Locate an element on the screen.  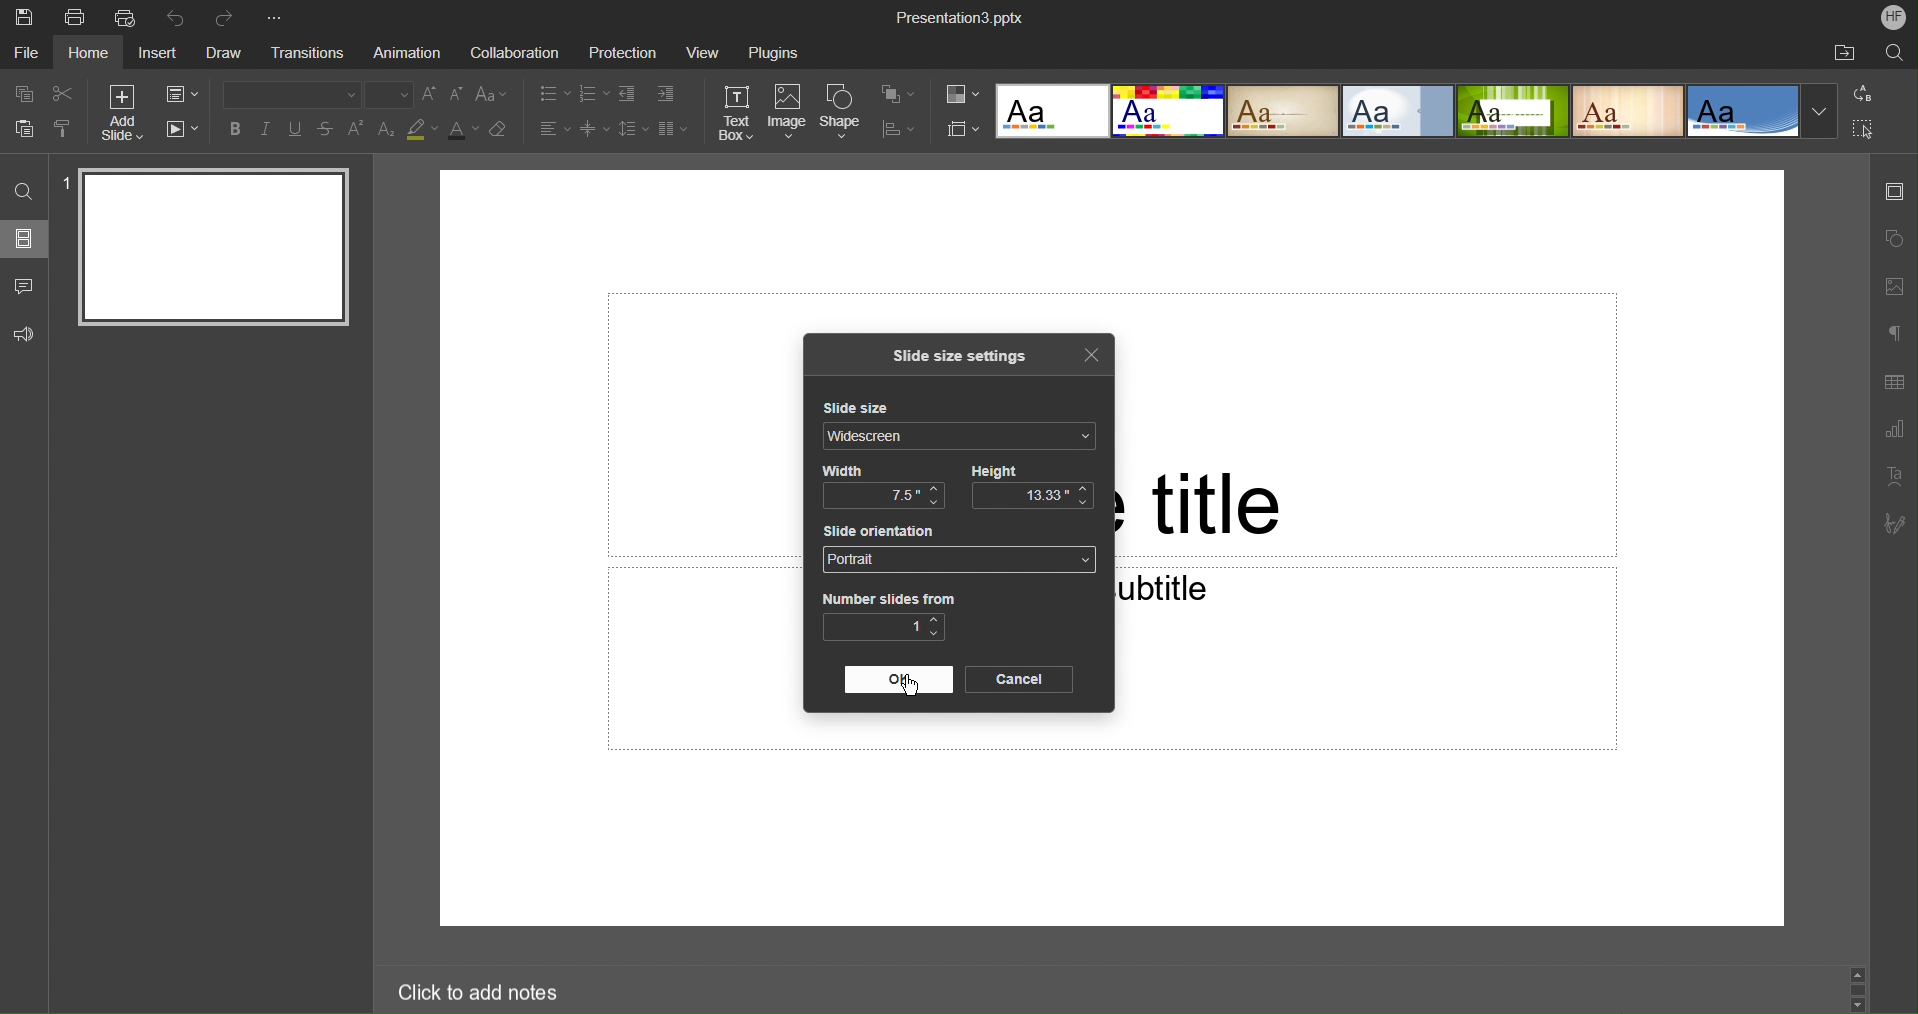
Text Art is located at coordinates (1894, 477).